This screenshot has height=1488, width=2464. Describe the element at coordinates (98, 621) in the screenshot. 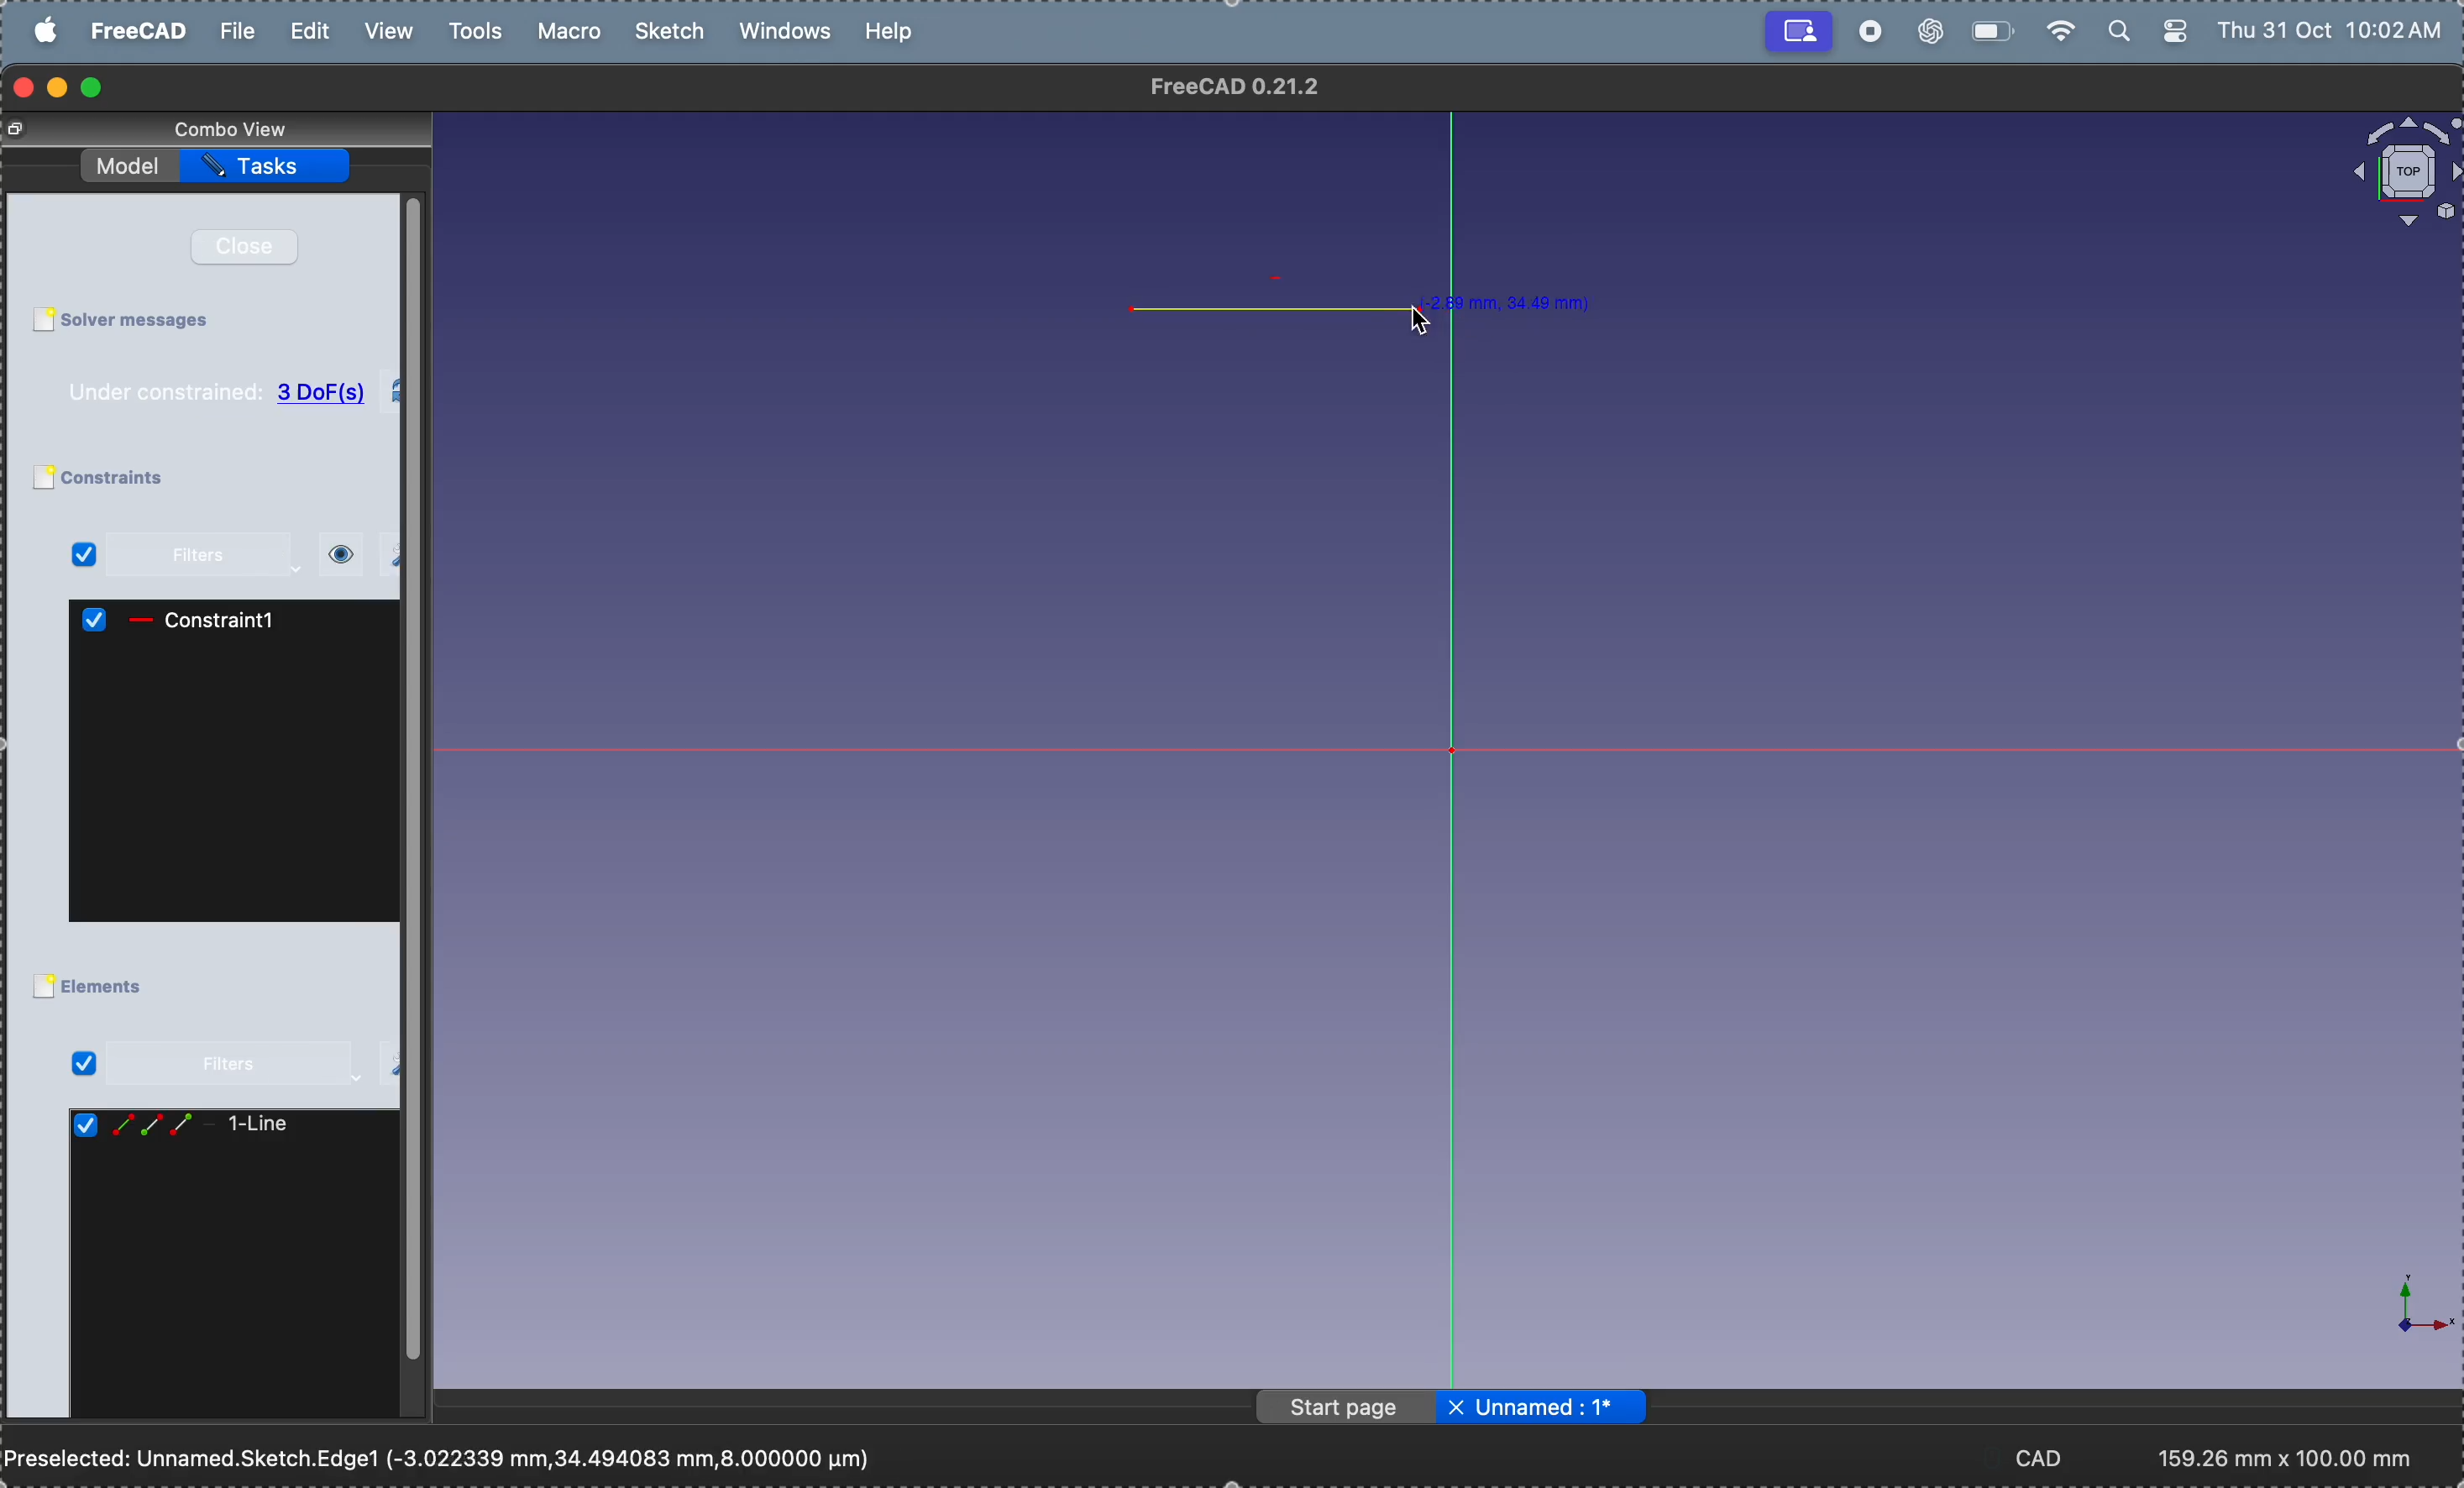

I see `Checked Checkbox` at that location.